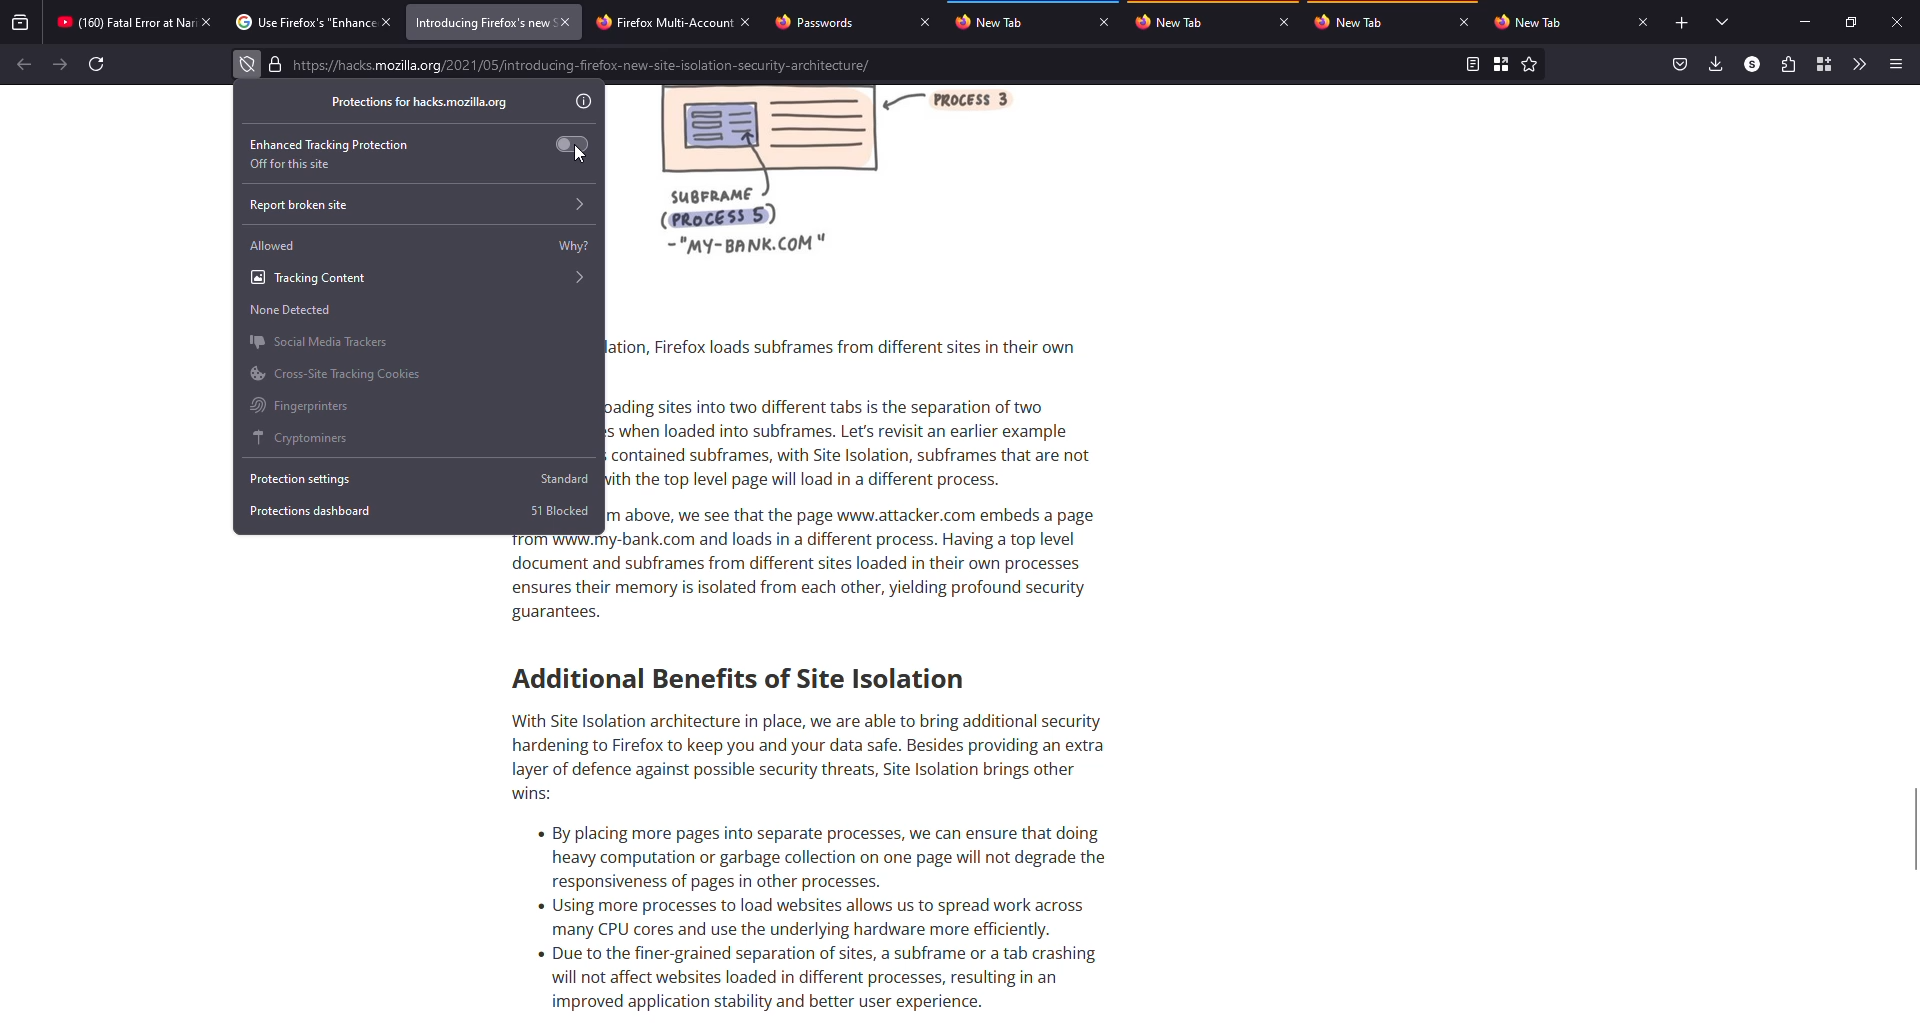  What do you see at coordinates (820, 22) in the screenshot?
I see `tab` at bounding box center [820, 22].